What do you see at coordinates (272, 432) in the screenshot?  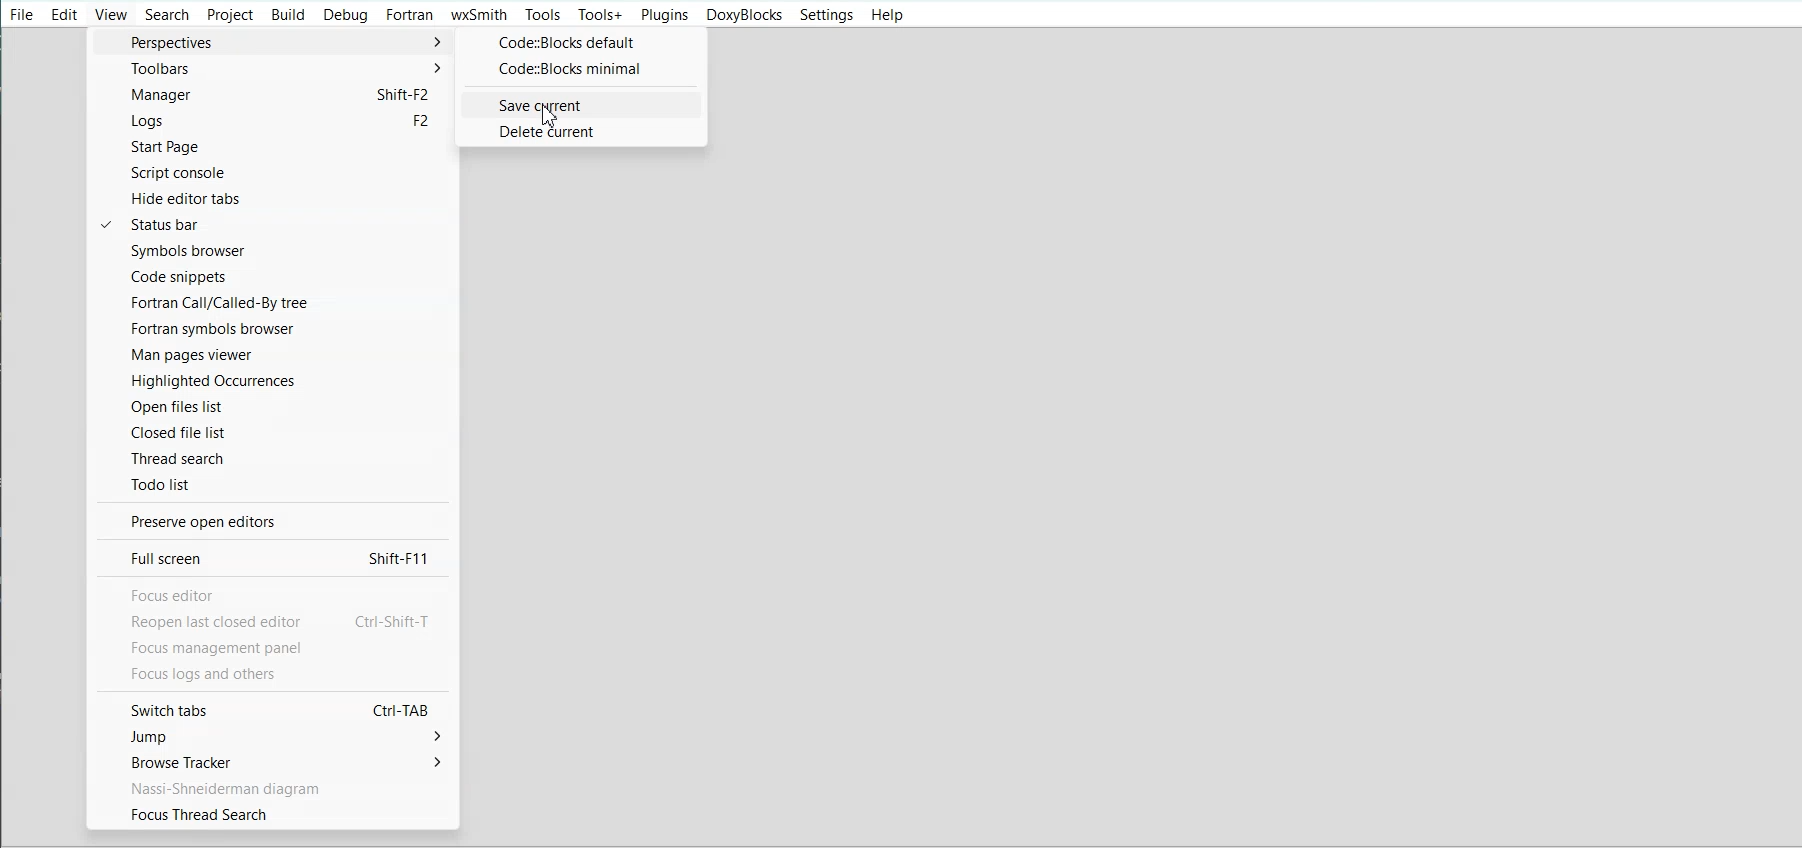 I see `Closed file list` at bounding box center [272, 432].